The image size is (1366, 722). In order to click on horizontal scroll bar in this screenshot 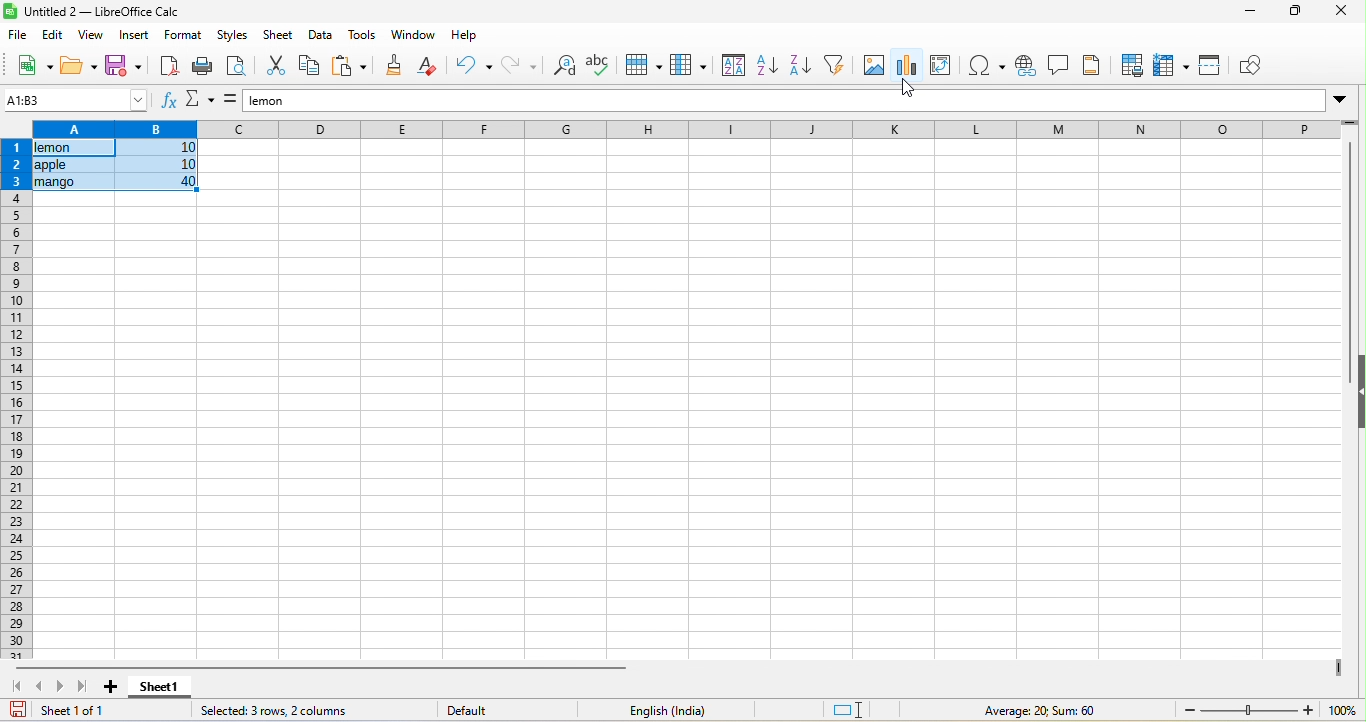, I will do `click(318, 668)`.